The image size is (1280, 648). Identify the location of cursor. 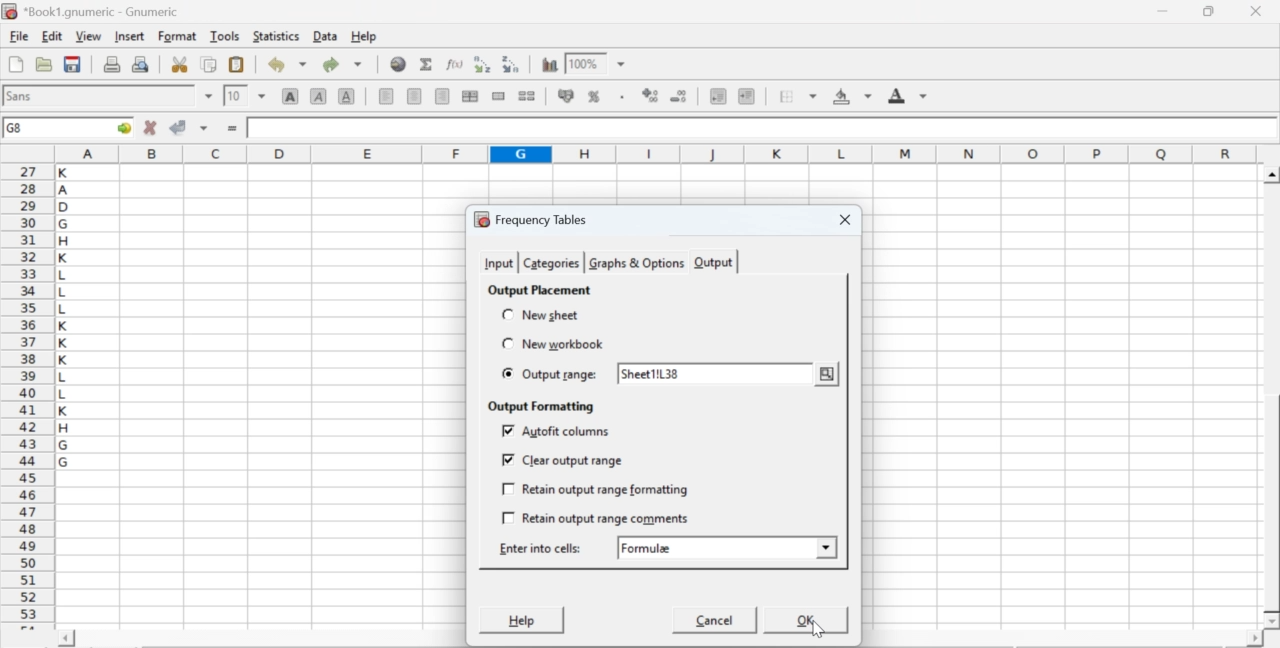
(813, 629).